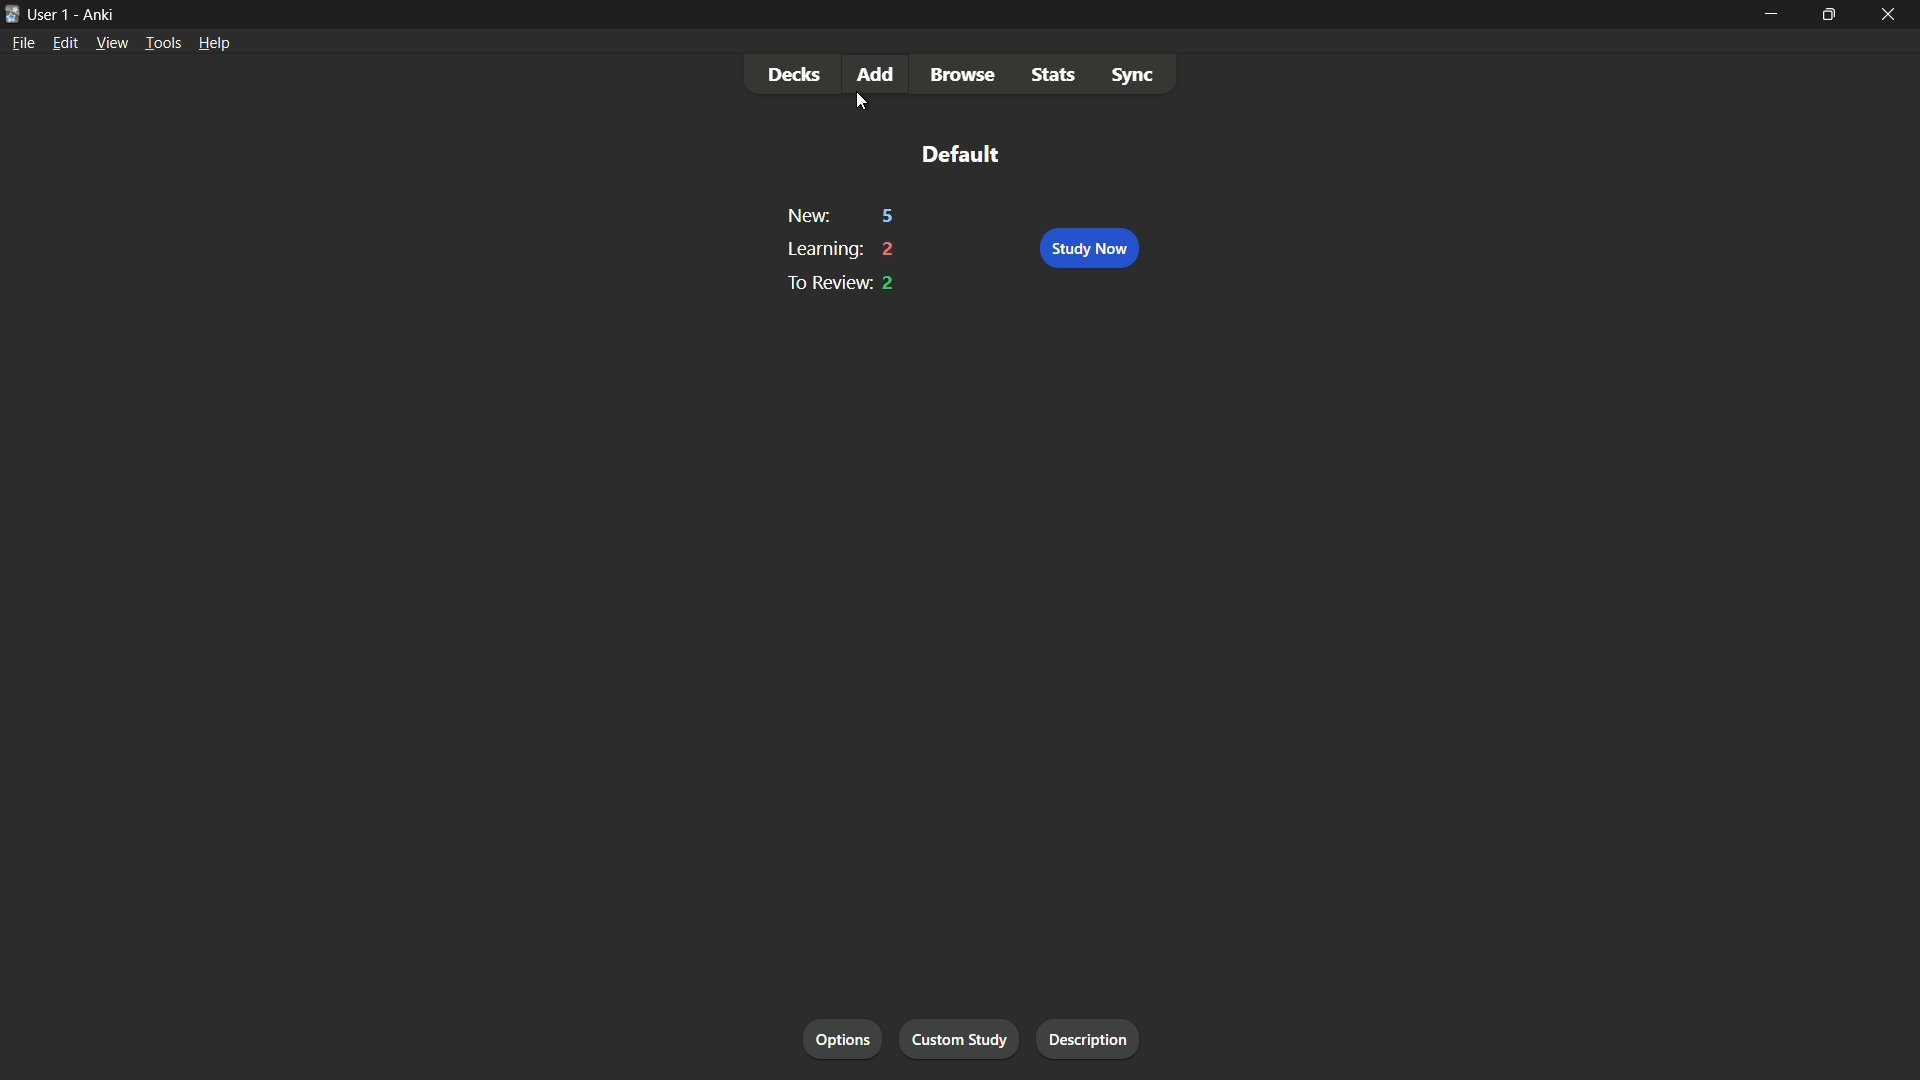 The height and width of the screenshot is (1080, 1920). Describe the element at coordinates (1132, 78) in the screenshot. I see `sync` at that location.